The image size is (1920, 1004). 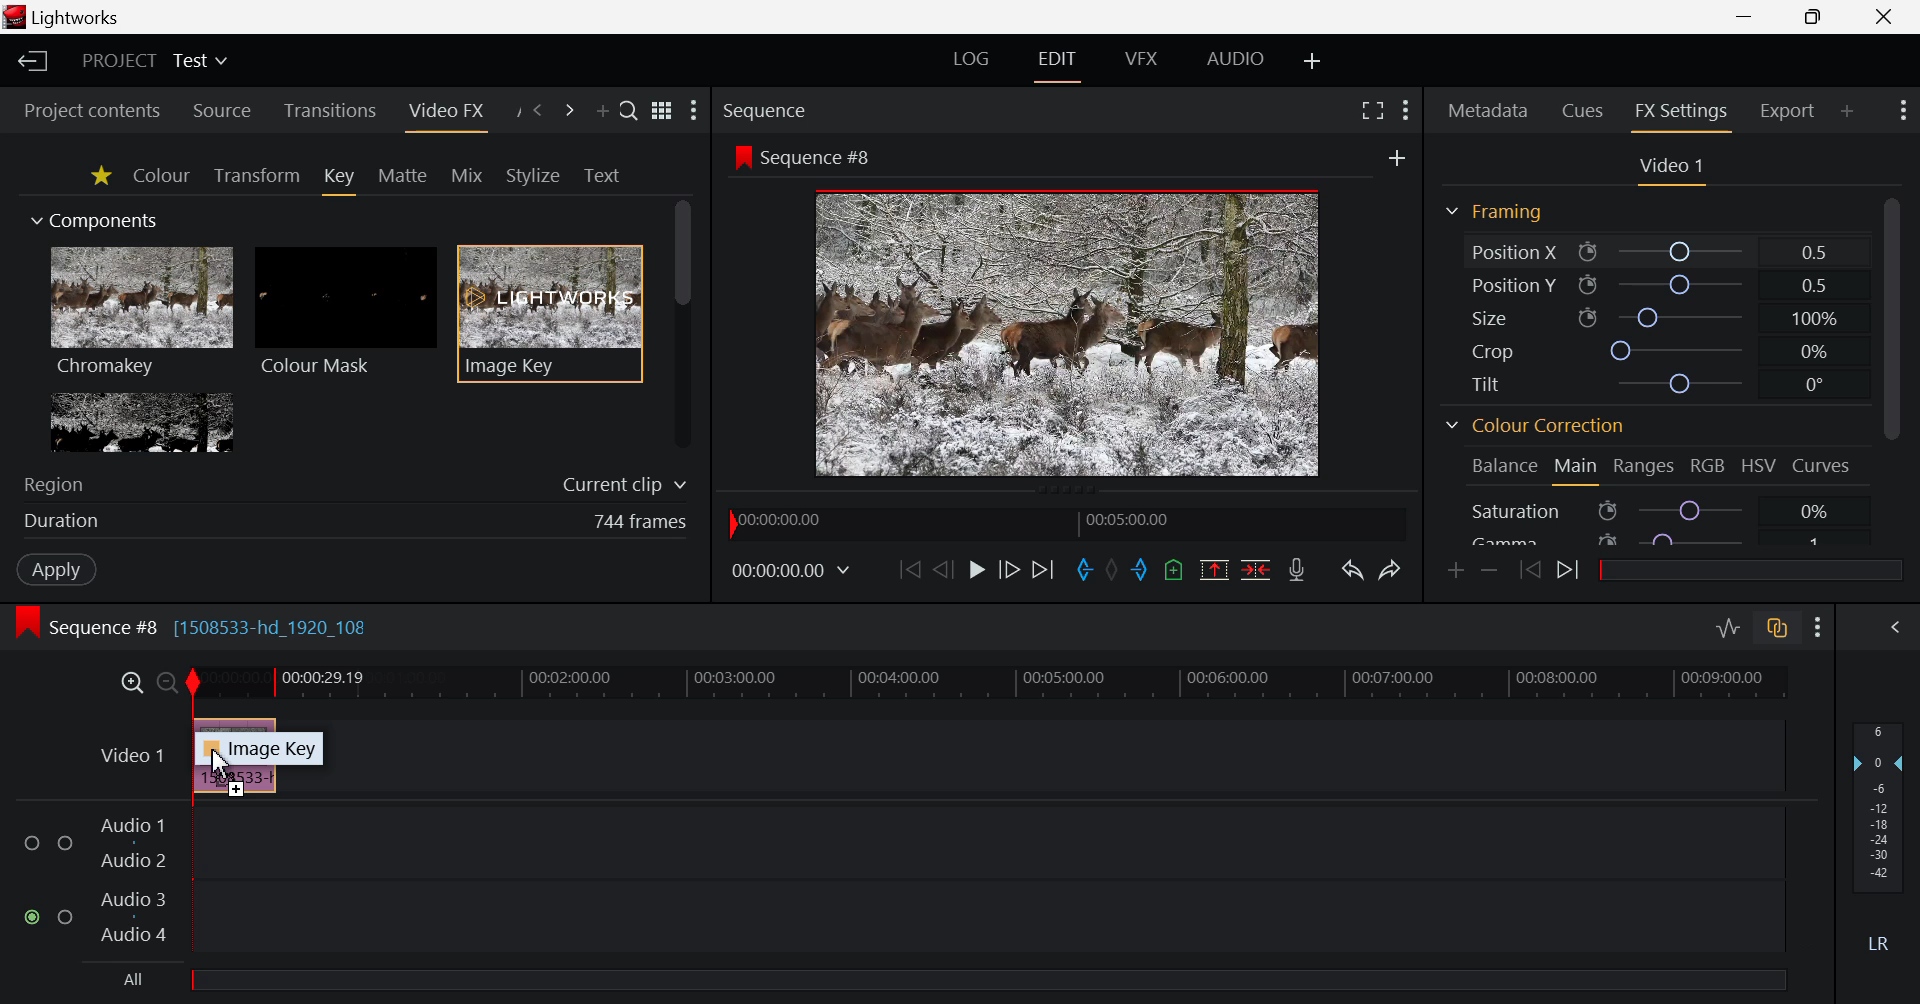 What do you see at coordinates (1756, 463) in the screenshot?
I see `HSV` at bounding box center [1756, 463].